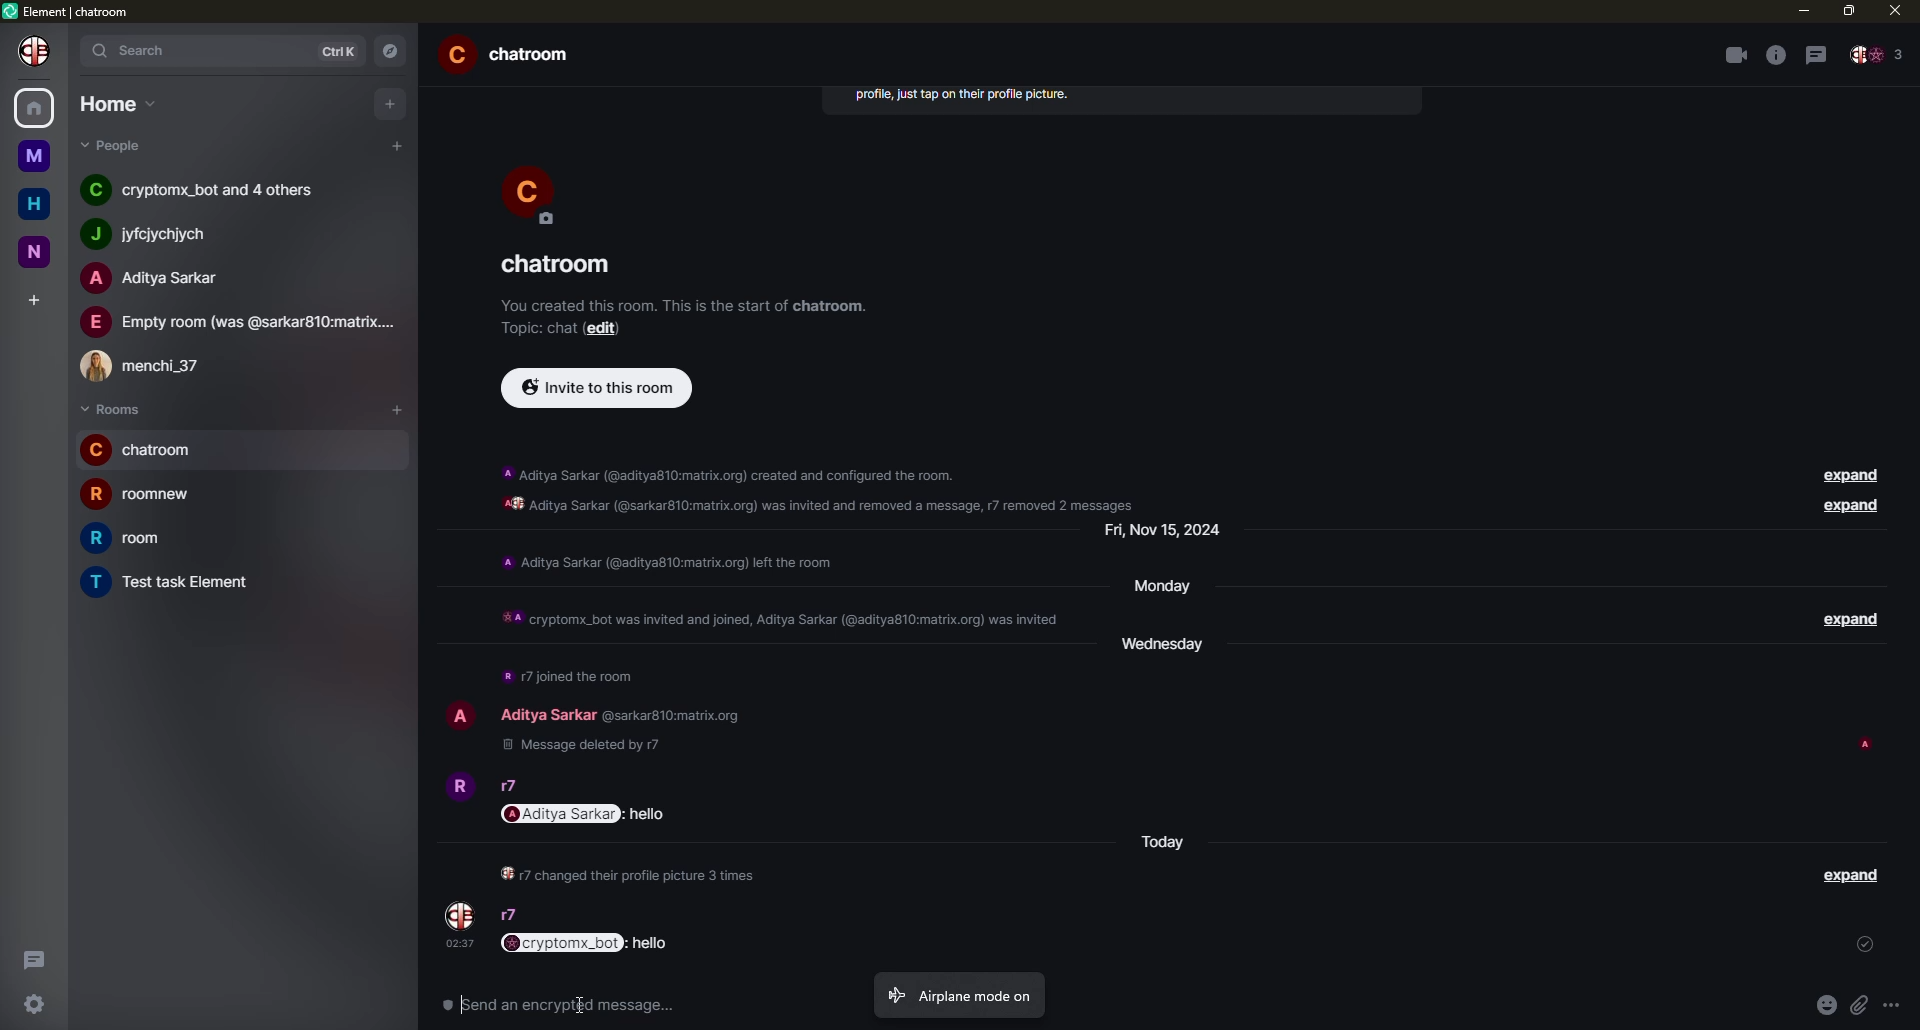 Image resolution: width=1920 pixels, height=1030 pixels. I want to click on sent, so click(1866, 944).